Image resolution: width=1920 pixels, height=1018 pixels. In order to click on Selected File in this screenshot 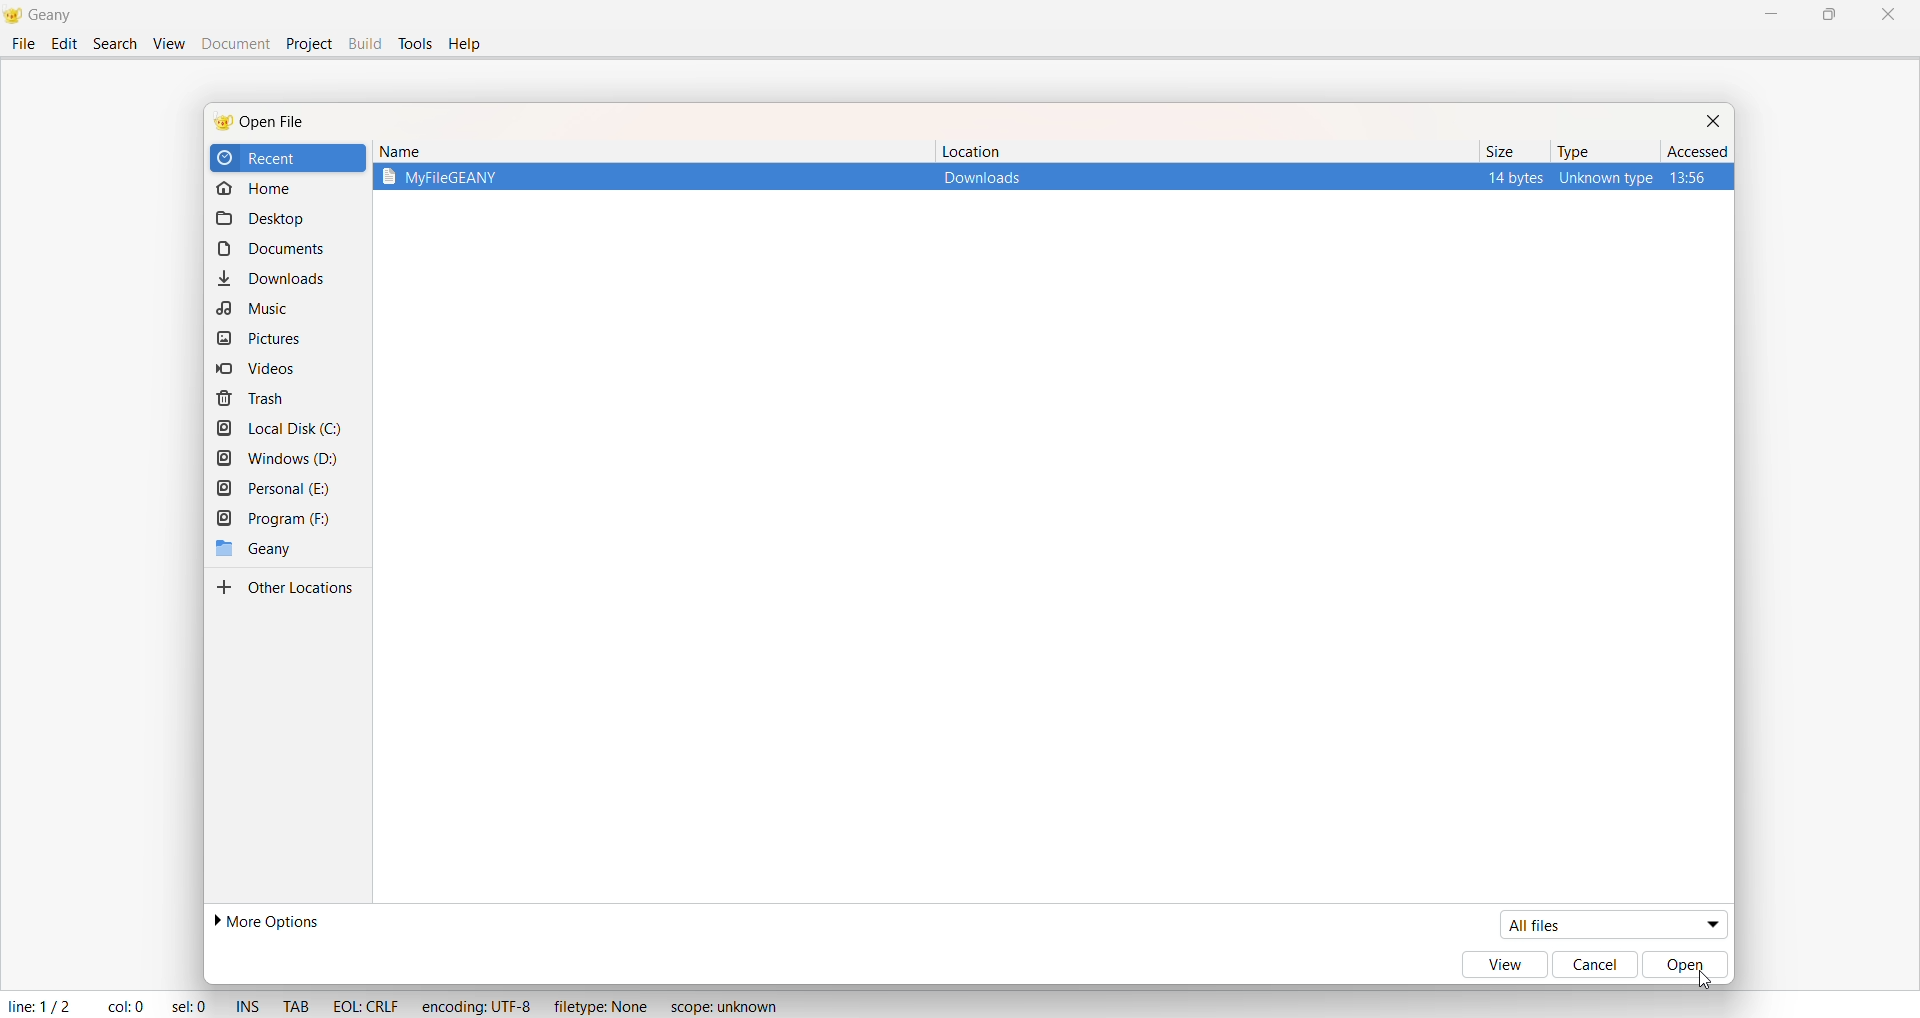, I will do `click(1055, 183)`.